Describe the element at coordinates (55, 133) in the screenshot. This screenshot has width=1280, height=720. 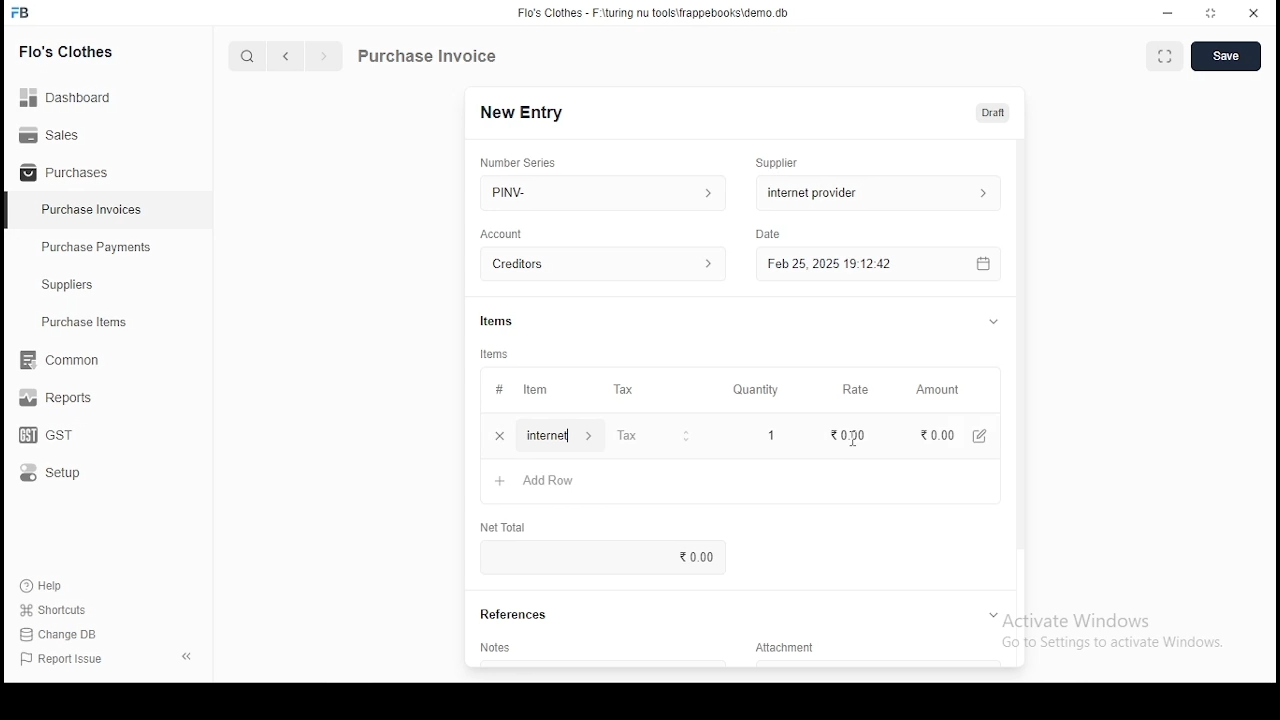
I see `Sales` at that location.